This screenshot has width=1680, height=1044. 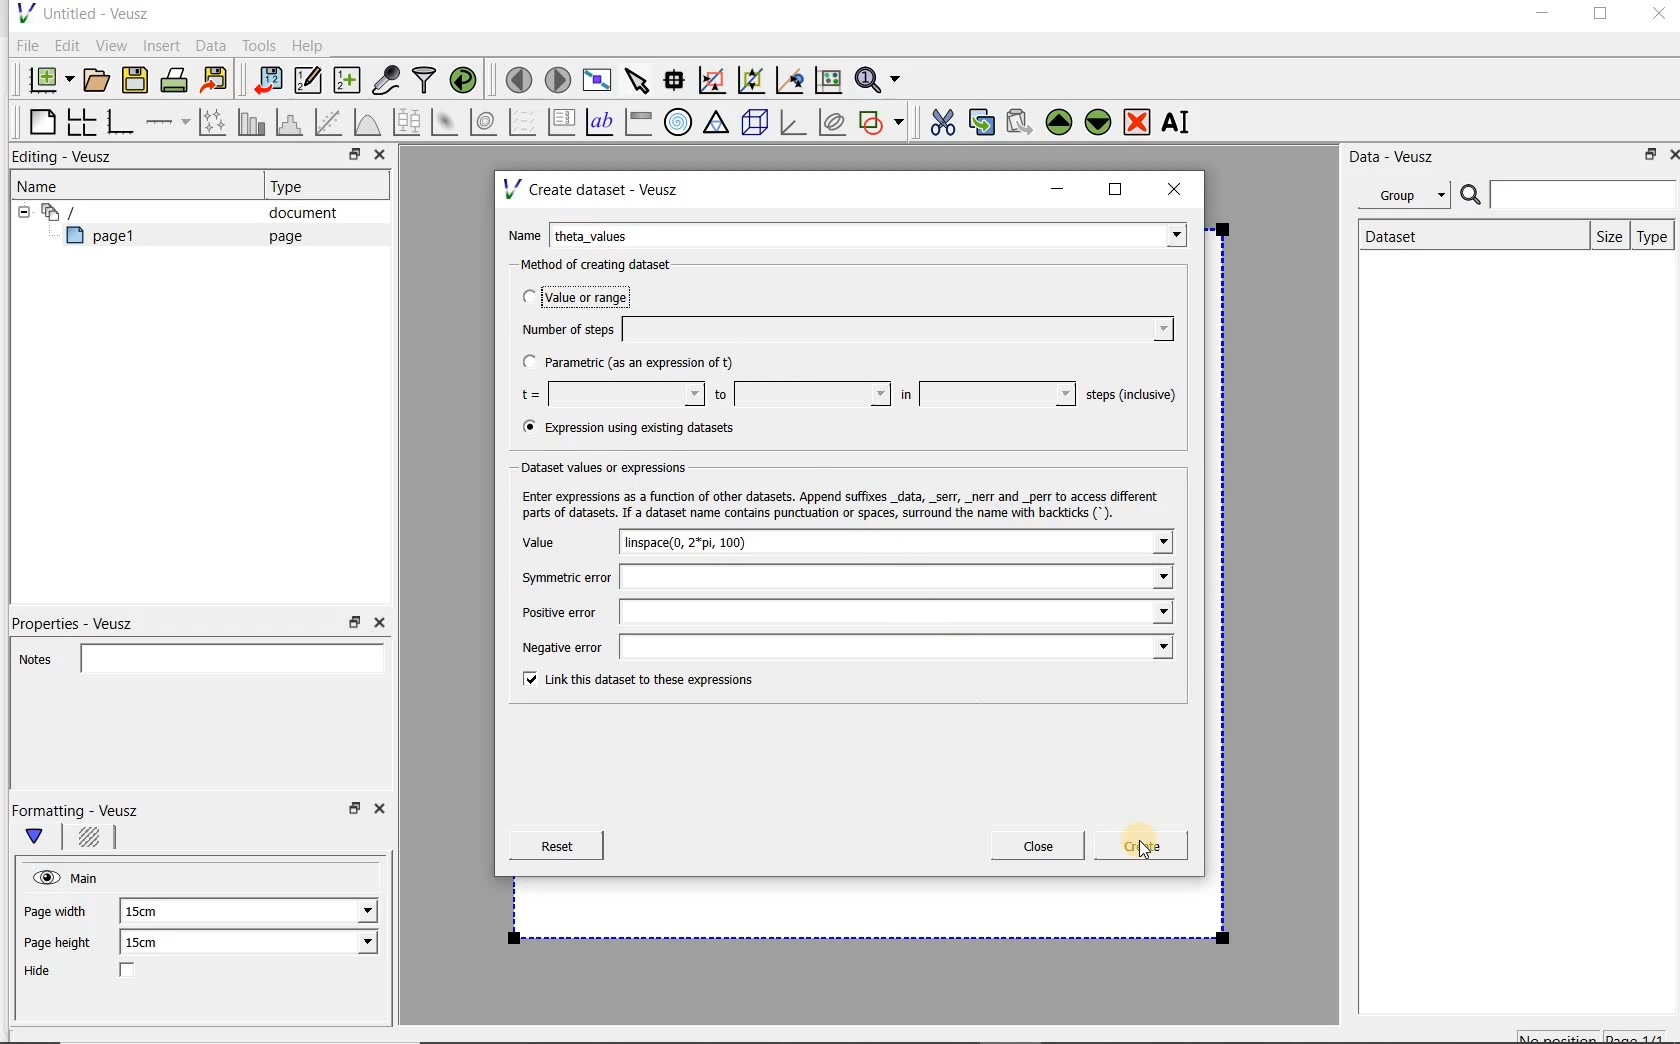 What do you see at coordinates (44, 185) in the screenshot?
I see `Name` at bounding box center [44, 185].